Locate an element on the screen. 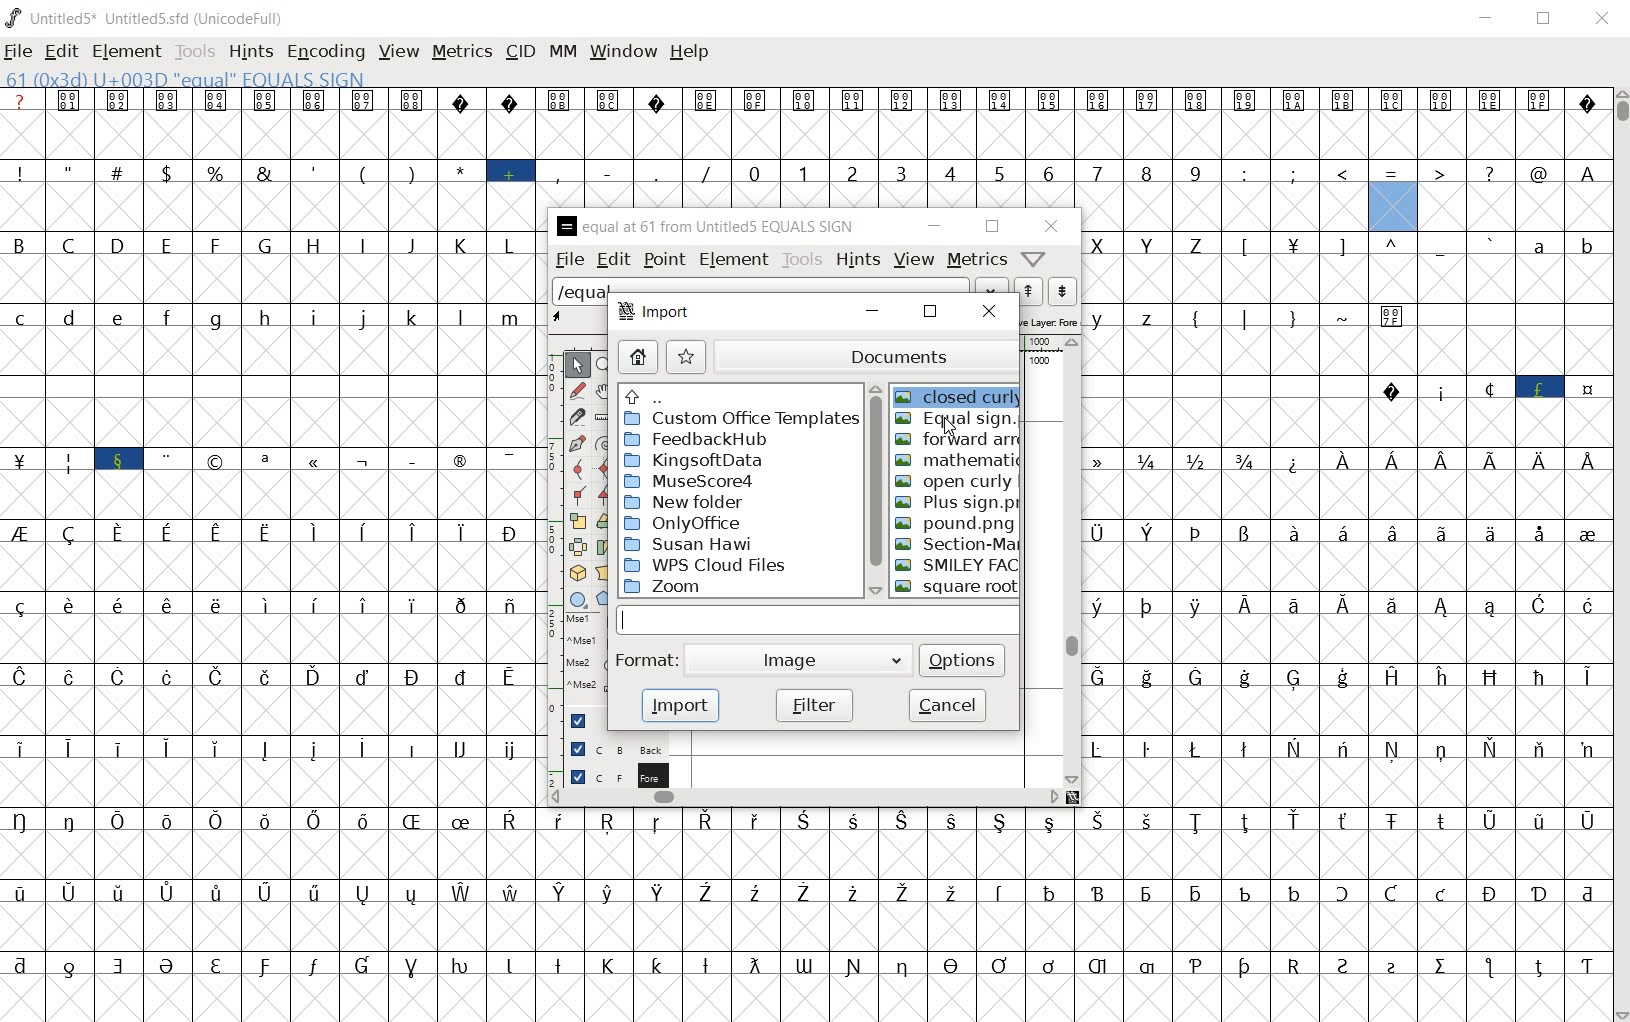  61(0x3d) U+003D "EQUAL" EQUALS SIGN is located at coordinates (1393, 199).